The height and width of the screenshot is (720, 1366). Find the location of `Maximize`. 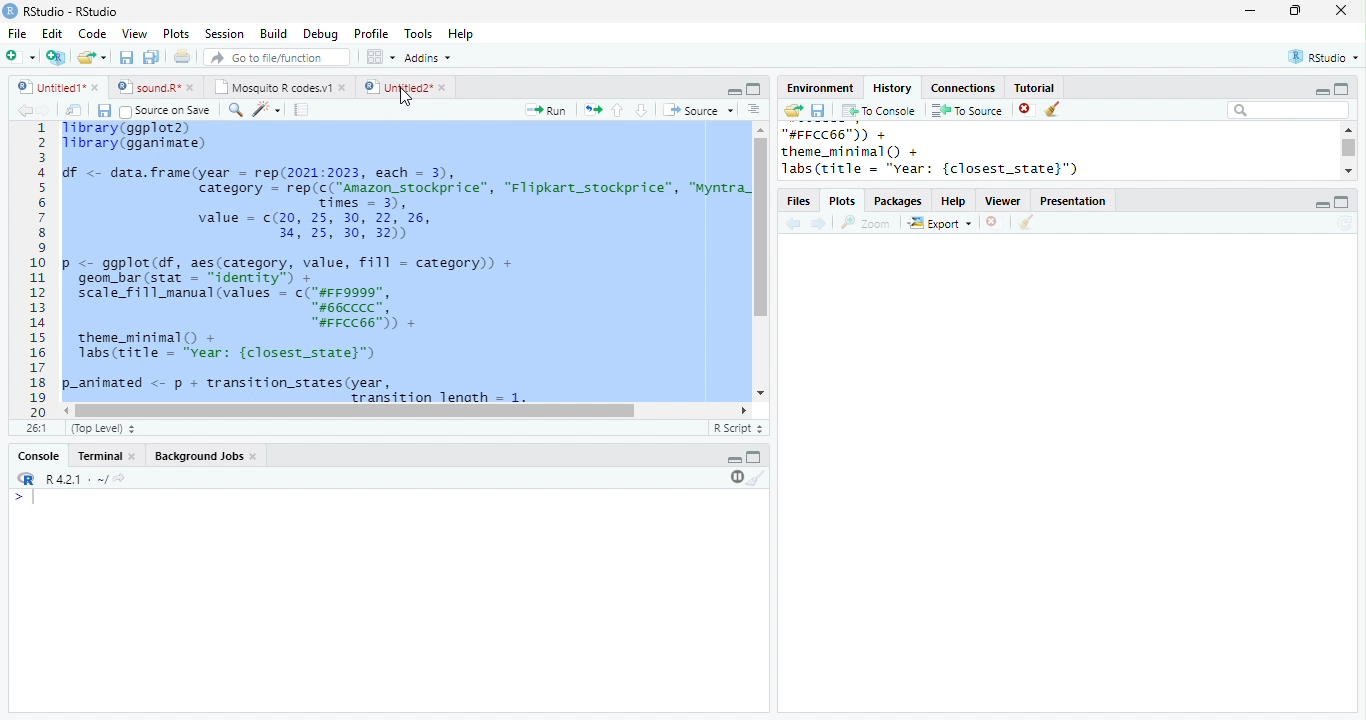

Maximize is located at coordinates (754, 457).